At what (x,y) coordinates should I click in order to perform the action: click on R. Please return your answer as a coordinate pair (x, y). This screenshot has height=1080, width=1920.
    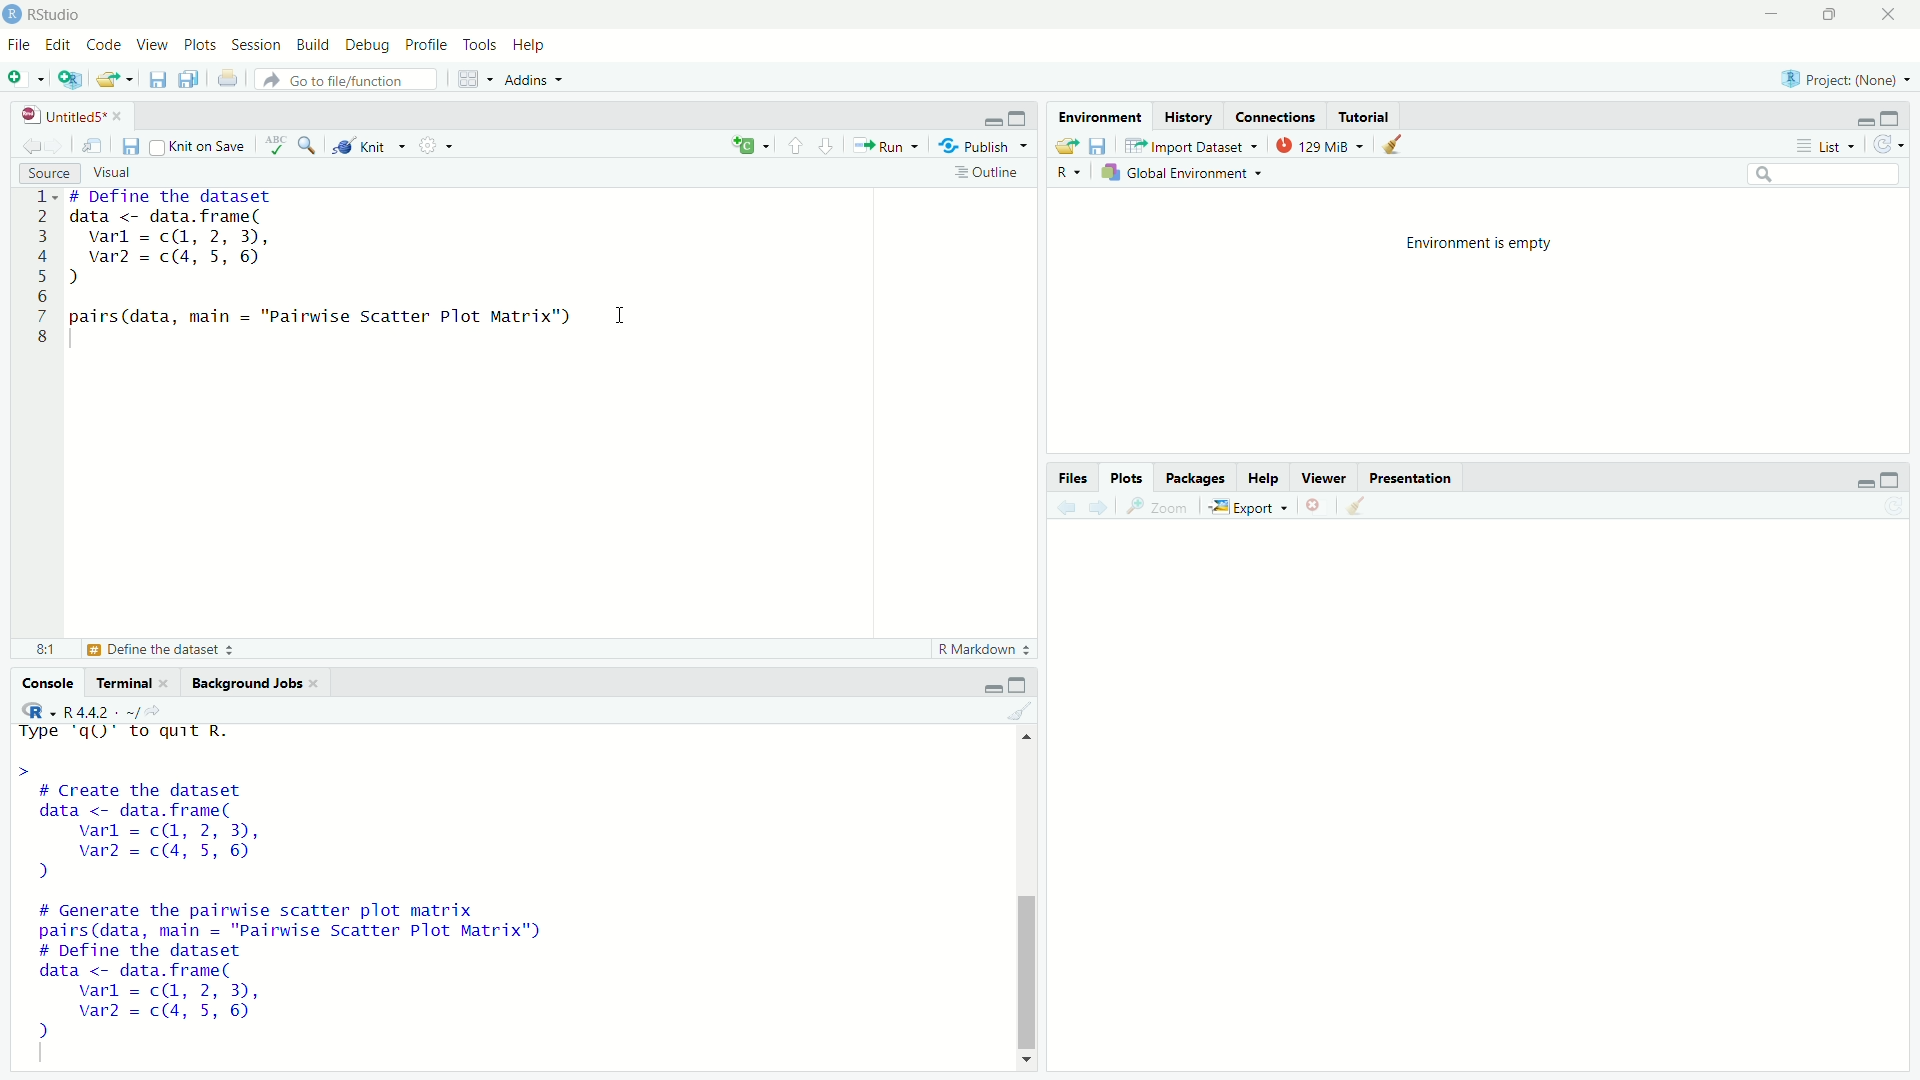
    Looking at the image, I should click on (34, 710).